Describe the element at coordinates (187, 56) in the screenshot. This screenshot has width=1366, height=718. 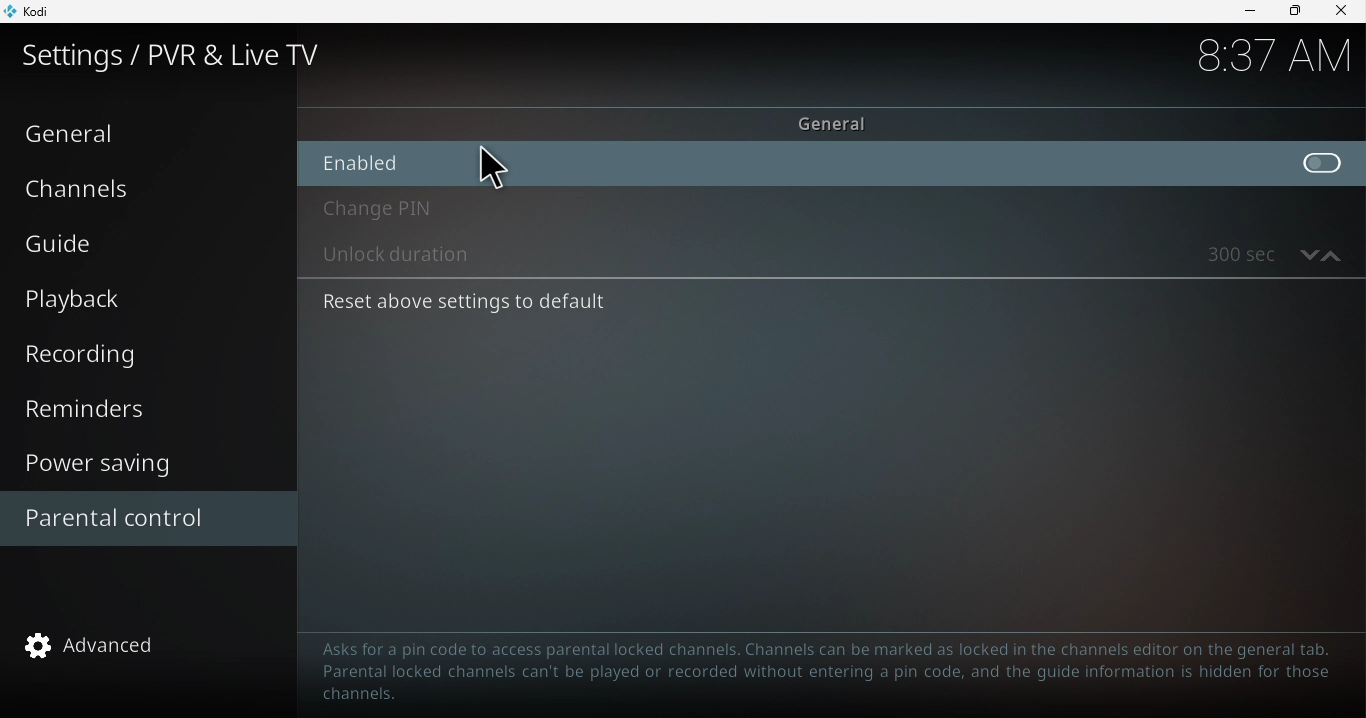
I see `Settings/PVR and Live TV` at that location.